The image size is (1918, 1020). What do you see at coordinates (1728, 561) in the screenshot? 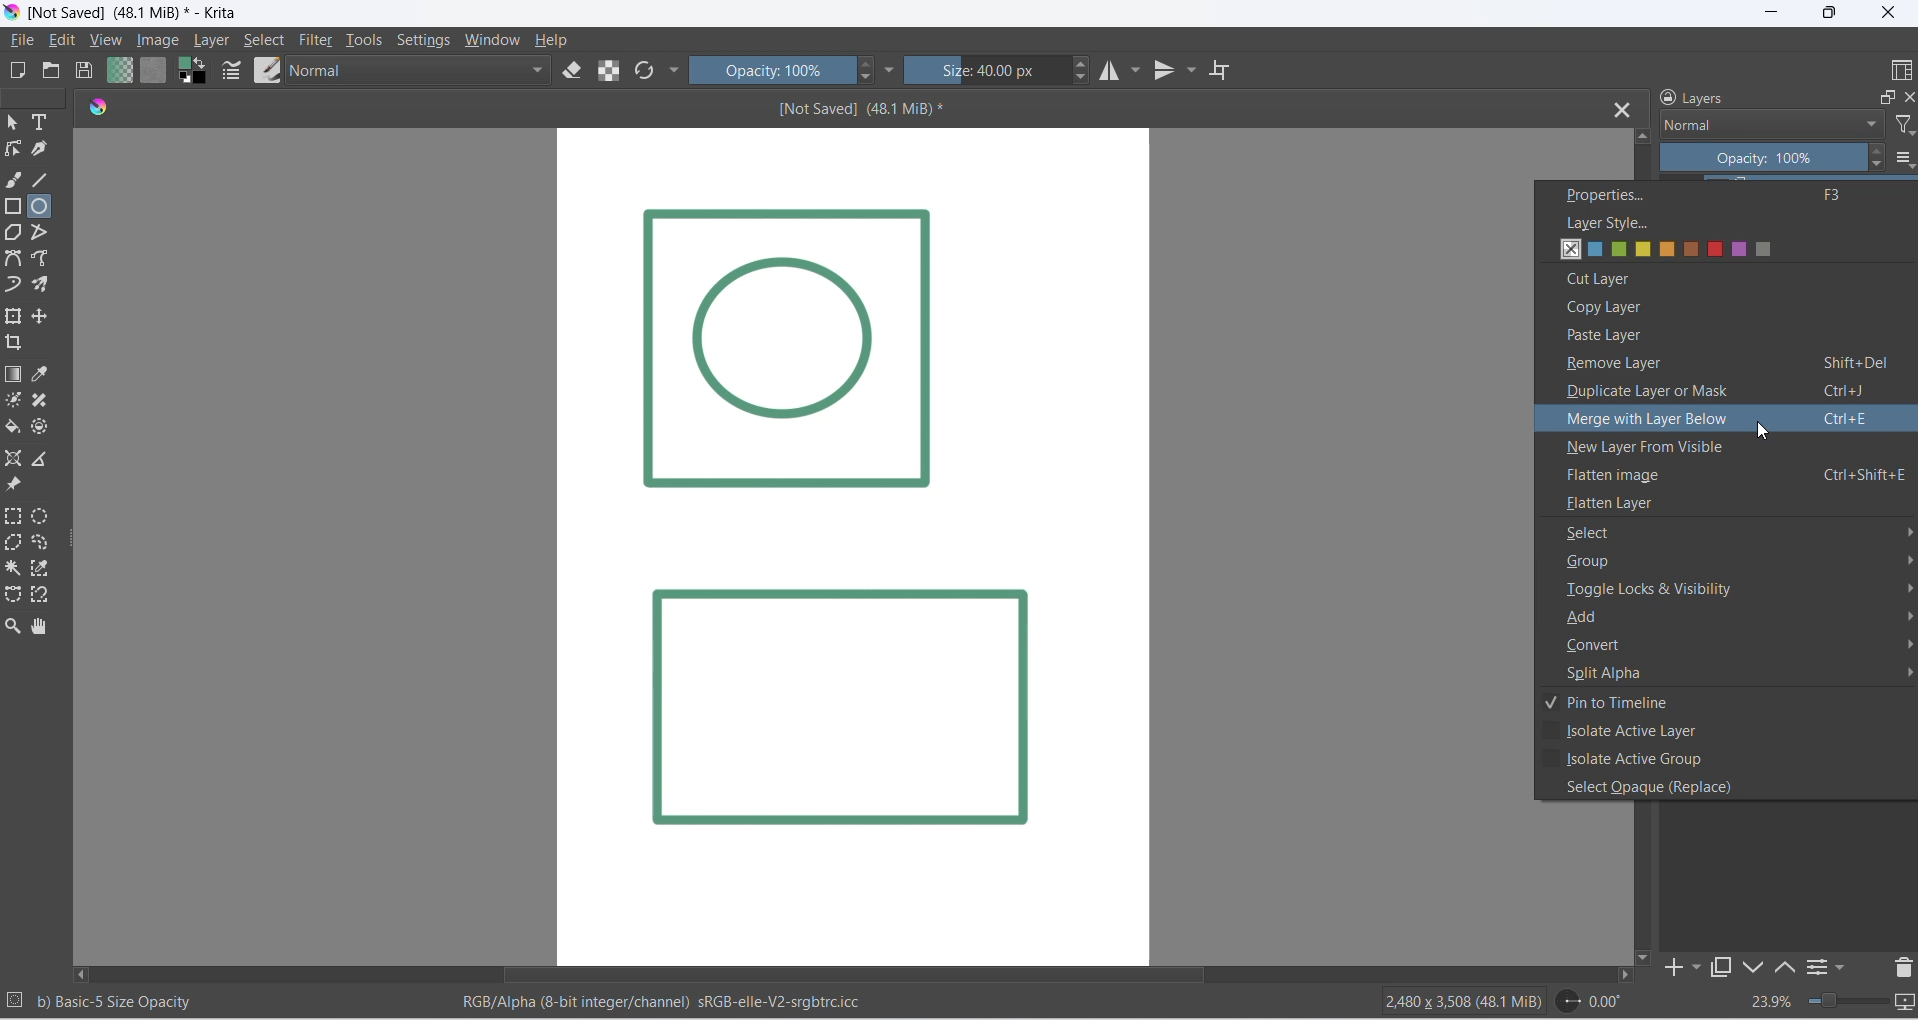
I see `group` at bounding box center [1728, 561].